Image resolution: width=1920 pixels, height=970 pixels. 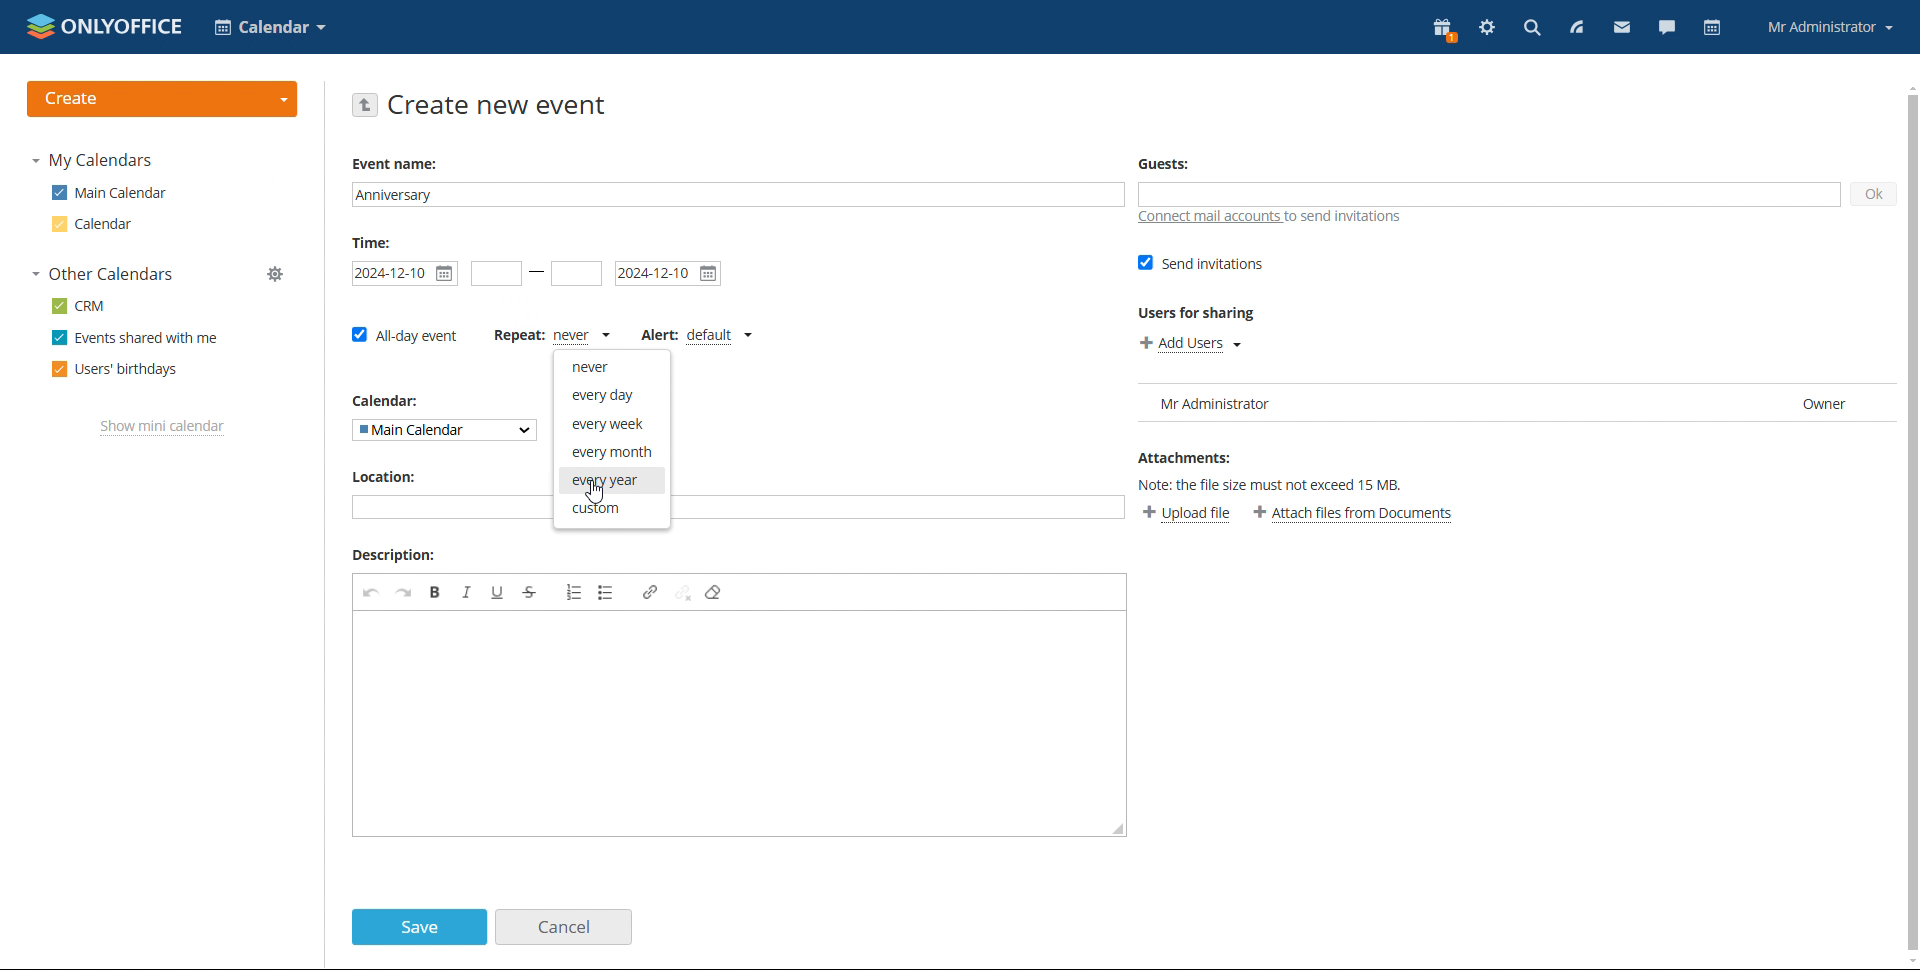 I want to click on insert/remove bulleted list, so click(x=608, y=591).